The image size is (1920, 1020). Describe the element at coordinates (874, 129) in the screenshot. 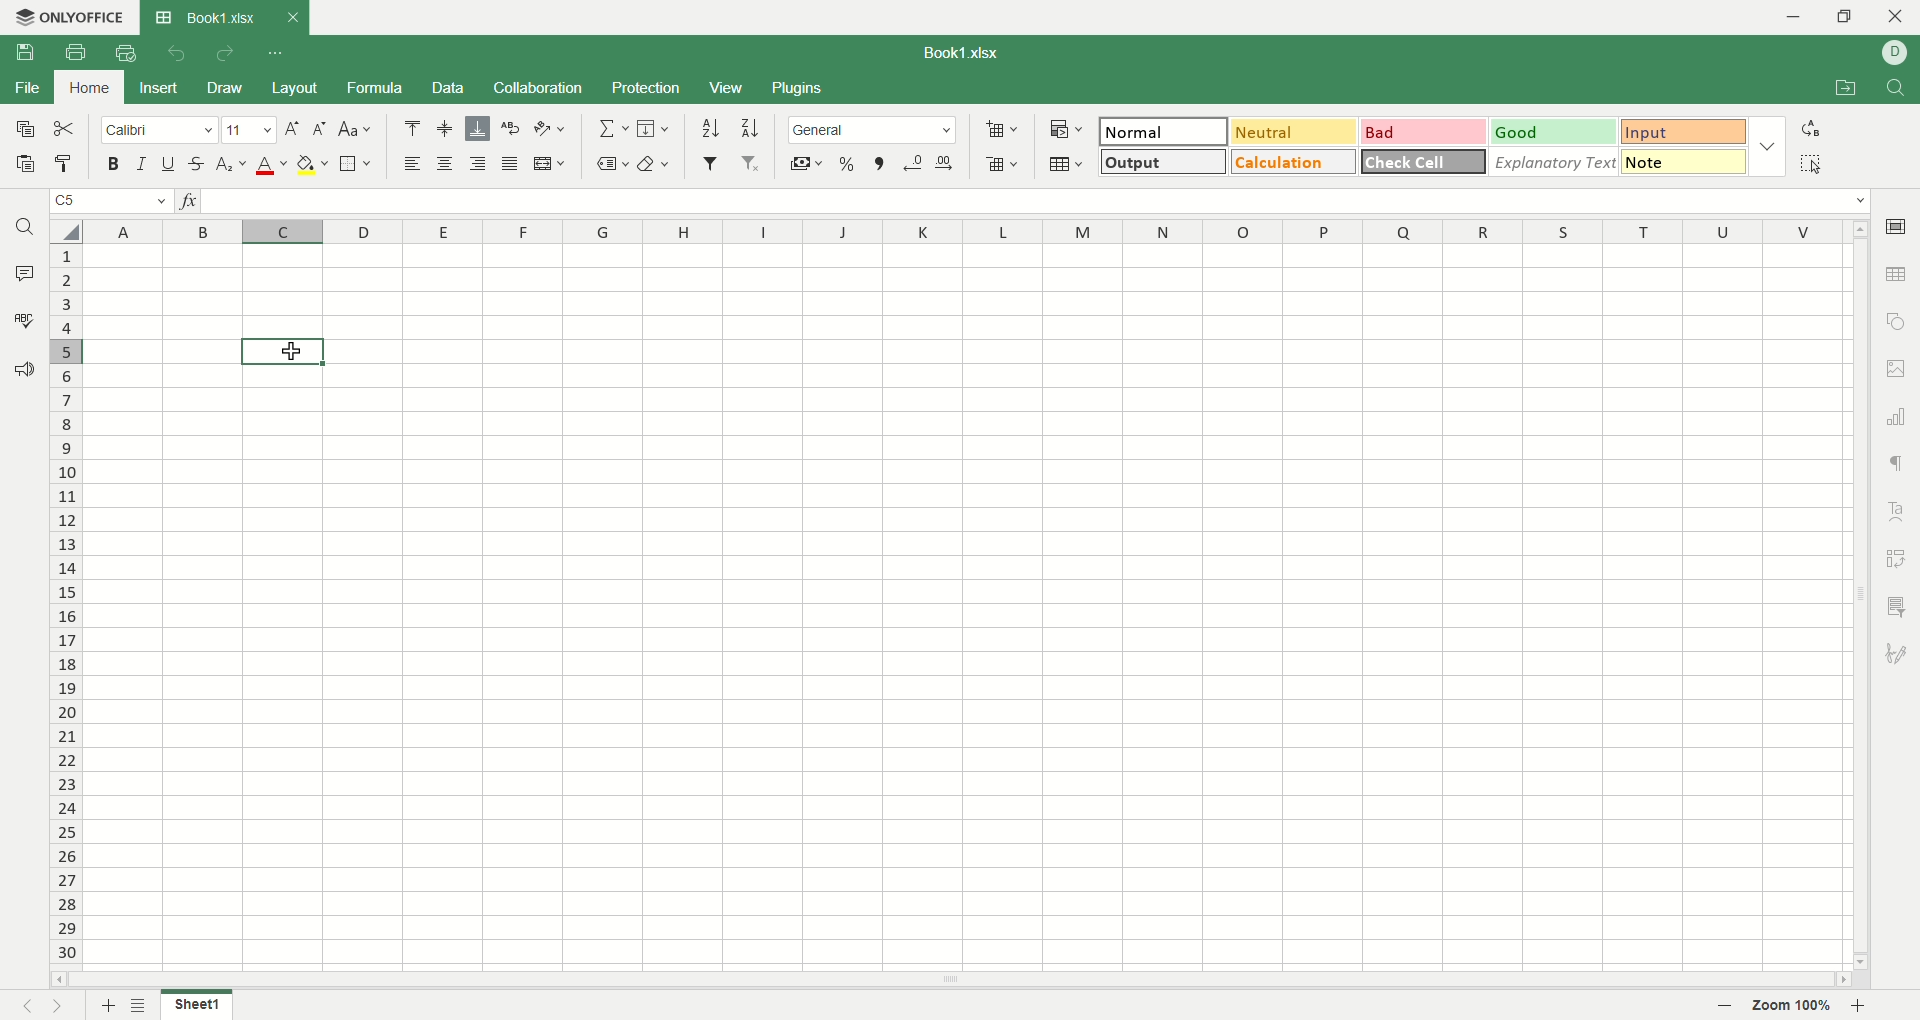

I see `general` at that location.